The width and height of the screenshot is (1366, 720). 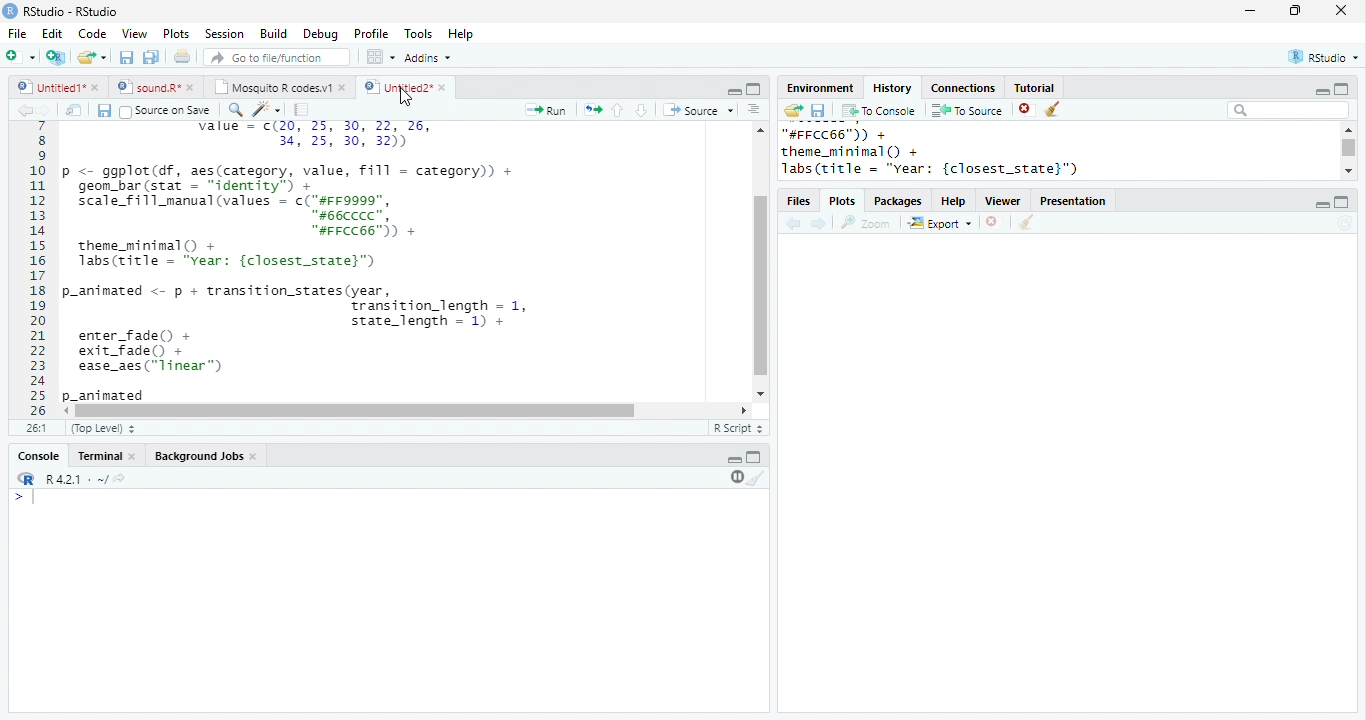 What do you see at coordinates (899, 201) in the screenshot?
I see `Packages` at bounding box center [899, 201].